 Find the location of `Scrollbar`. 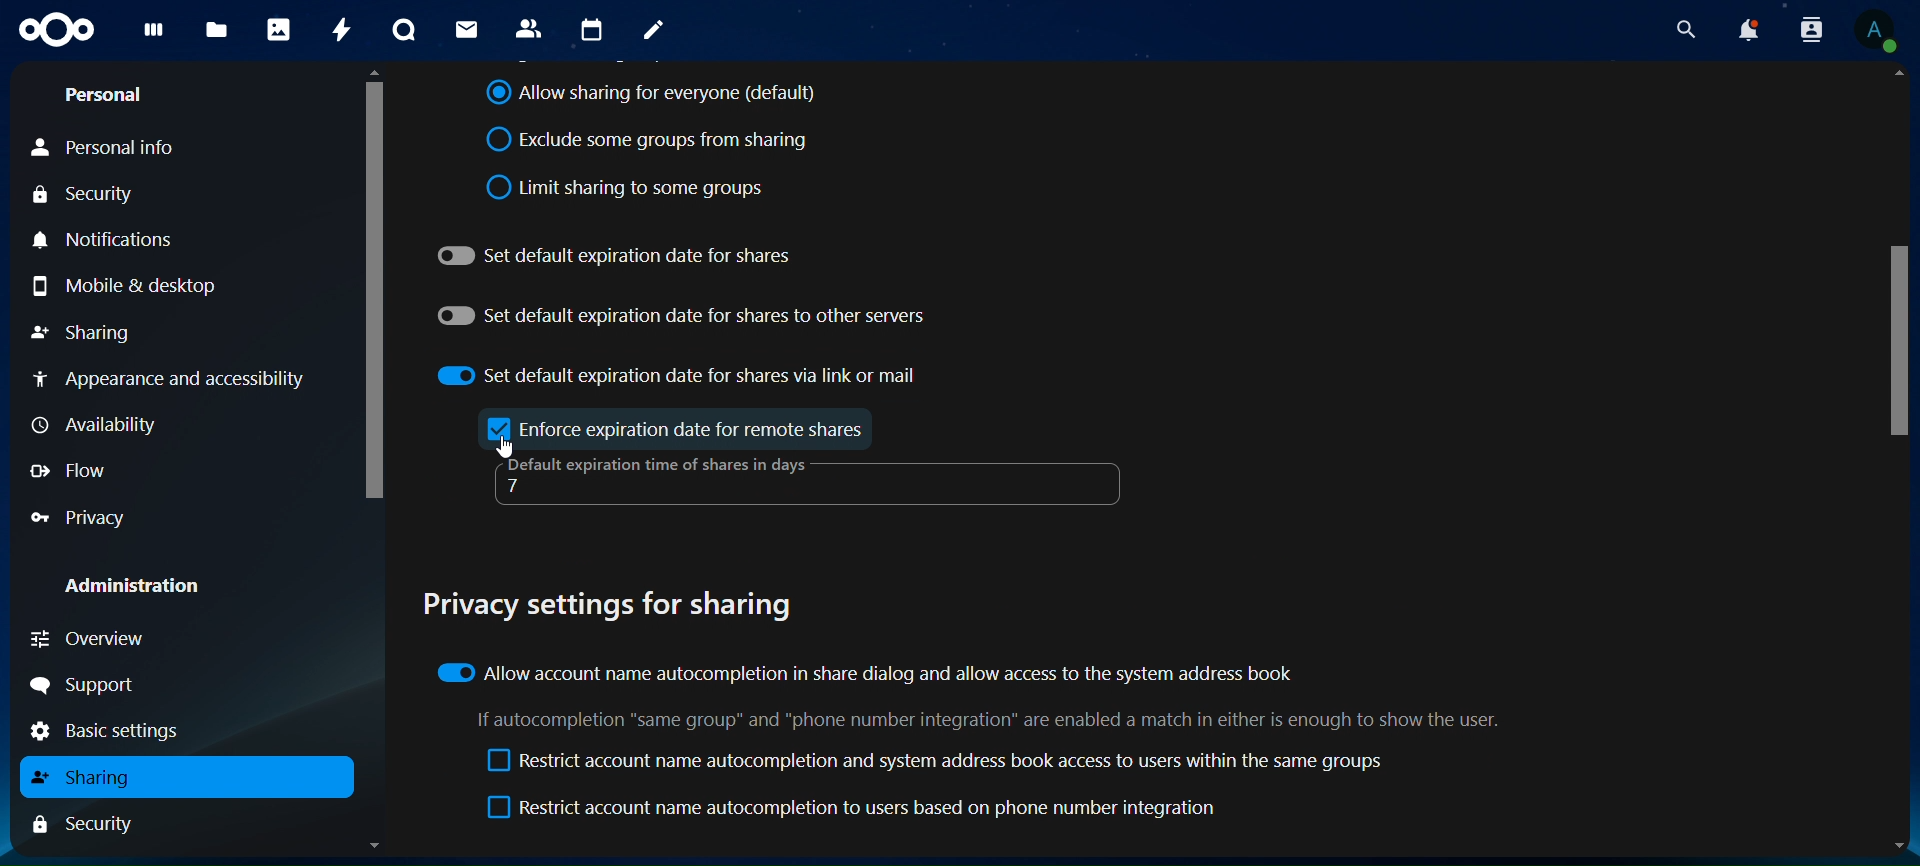

Scrollbar is located at coordinates (368, 463).